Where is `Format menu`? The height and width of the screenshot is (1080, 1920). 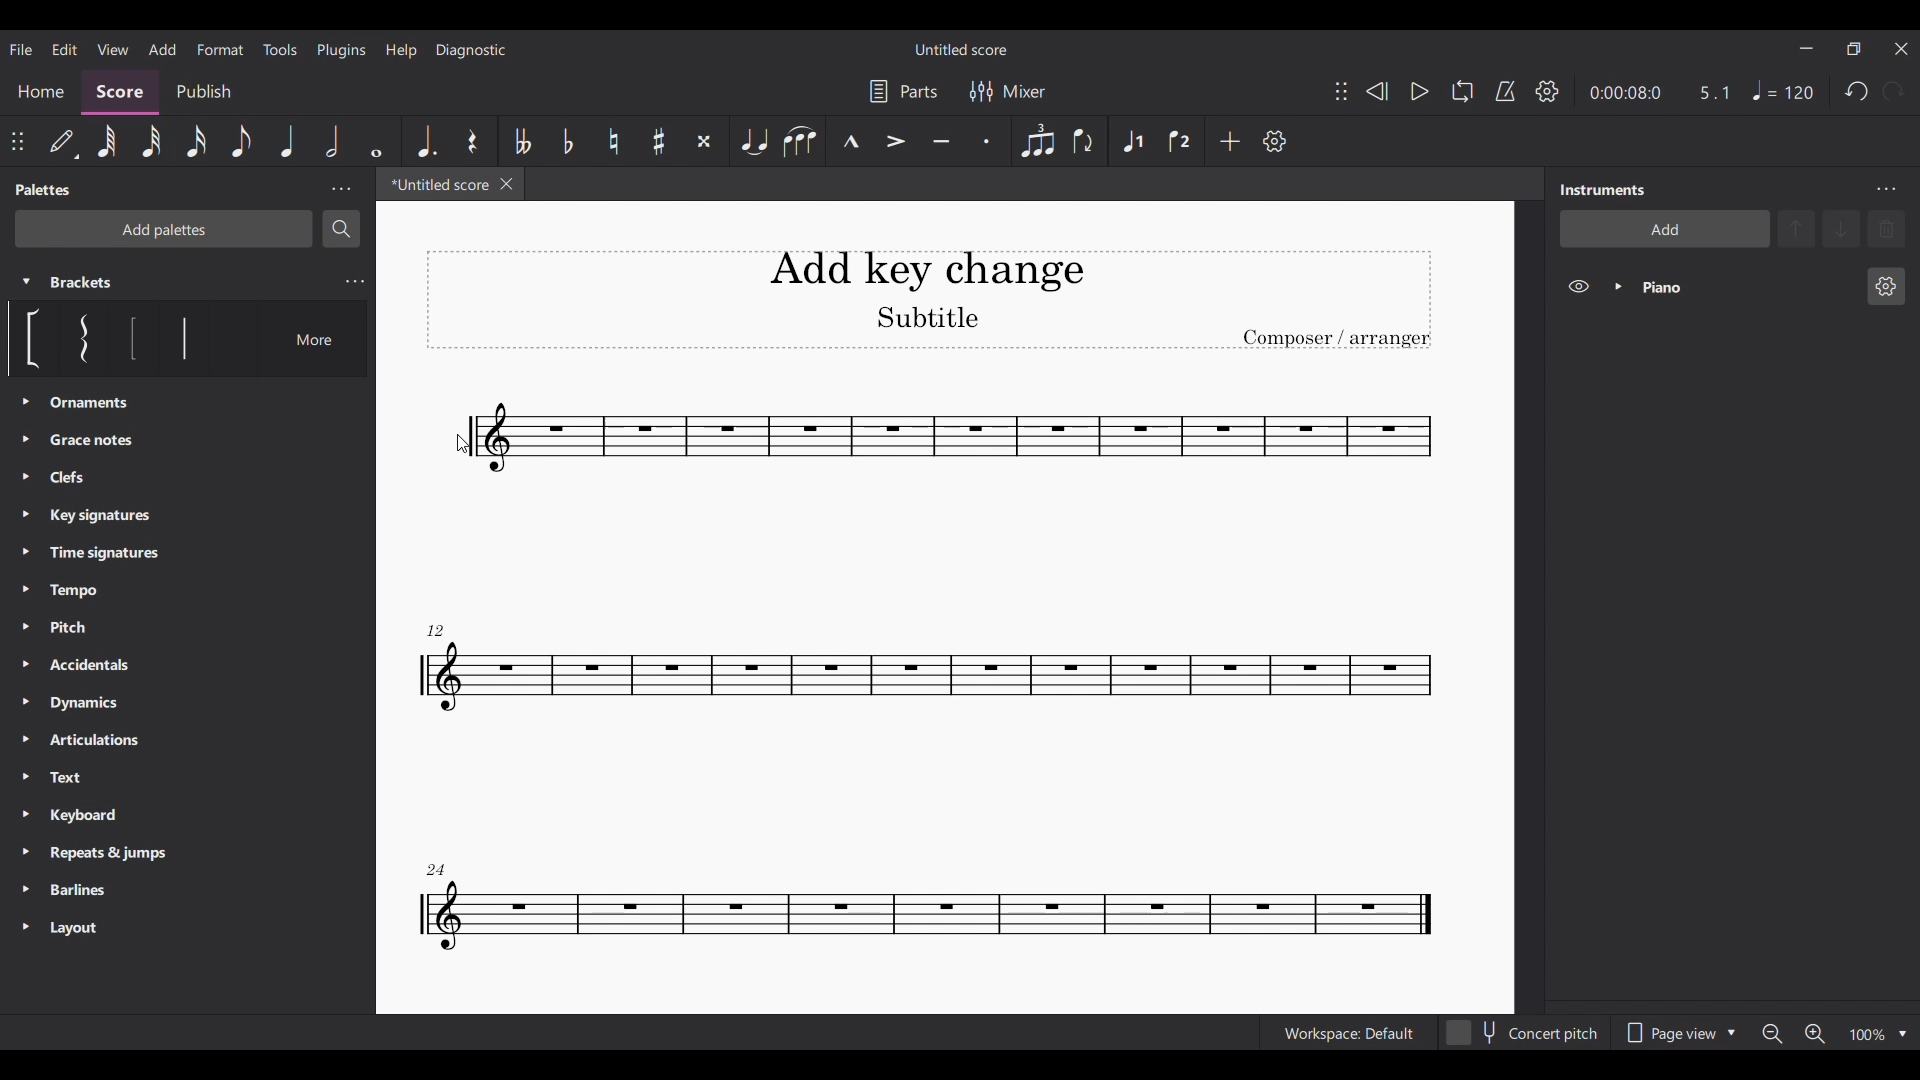 Format menu is located at coordinates (220, 48).